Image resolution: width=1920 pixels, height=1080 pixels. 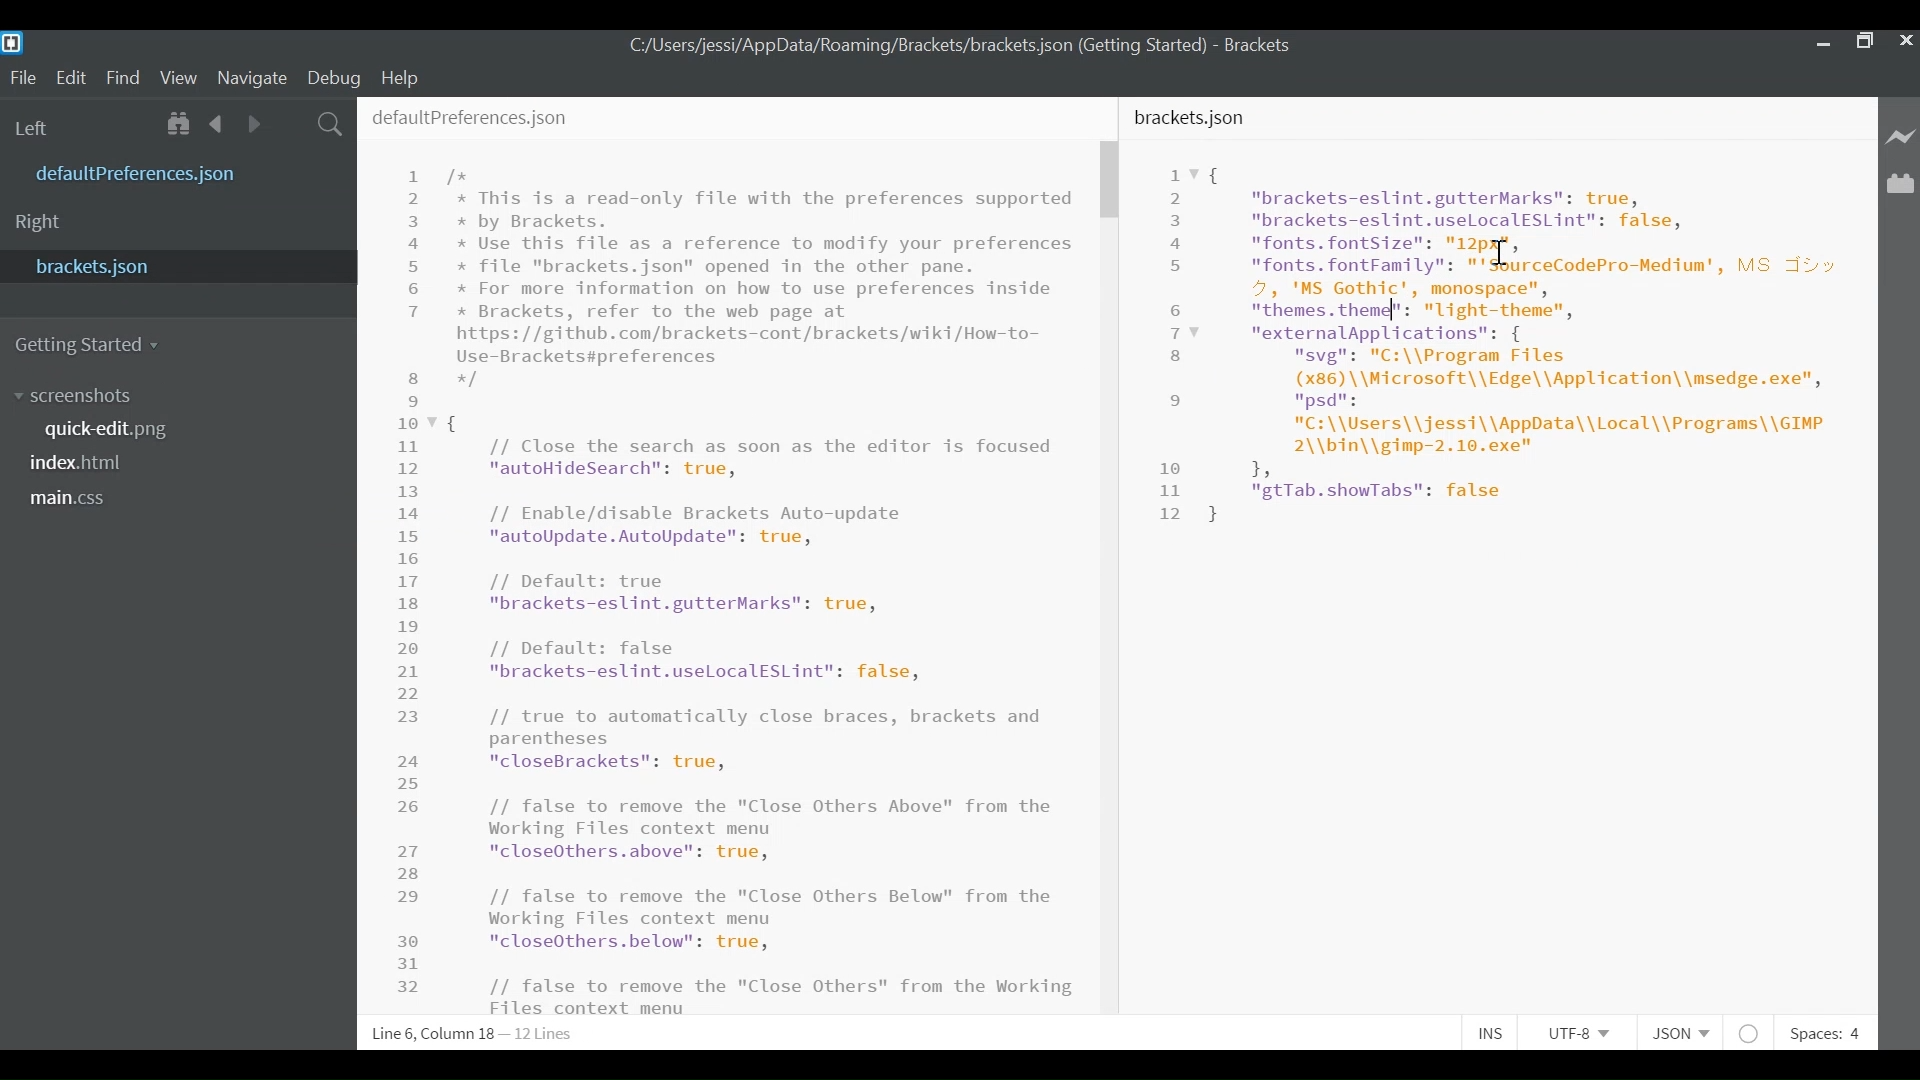 I want to click on bracket.json, so click(x=174, y=265).